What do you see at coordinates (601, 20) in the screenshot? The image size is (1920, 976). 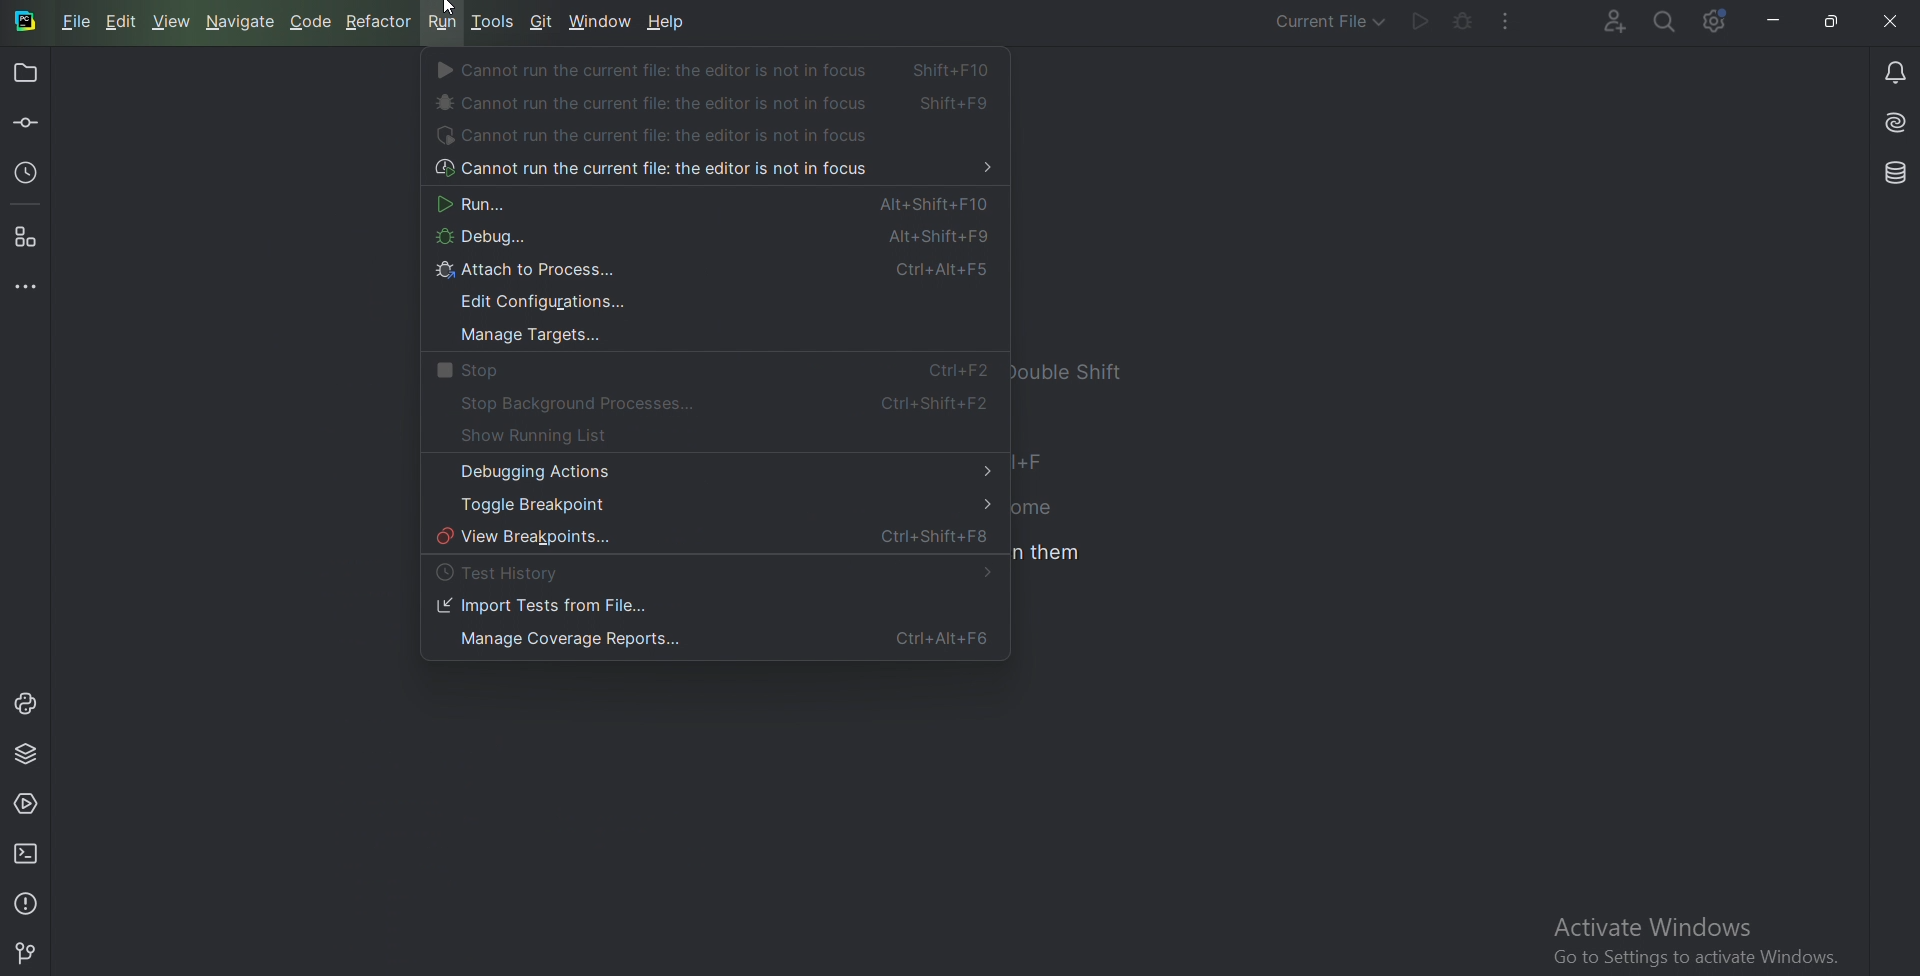 I see `window` at bounding box center [601, 20].